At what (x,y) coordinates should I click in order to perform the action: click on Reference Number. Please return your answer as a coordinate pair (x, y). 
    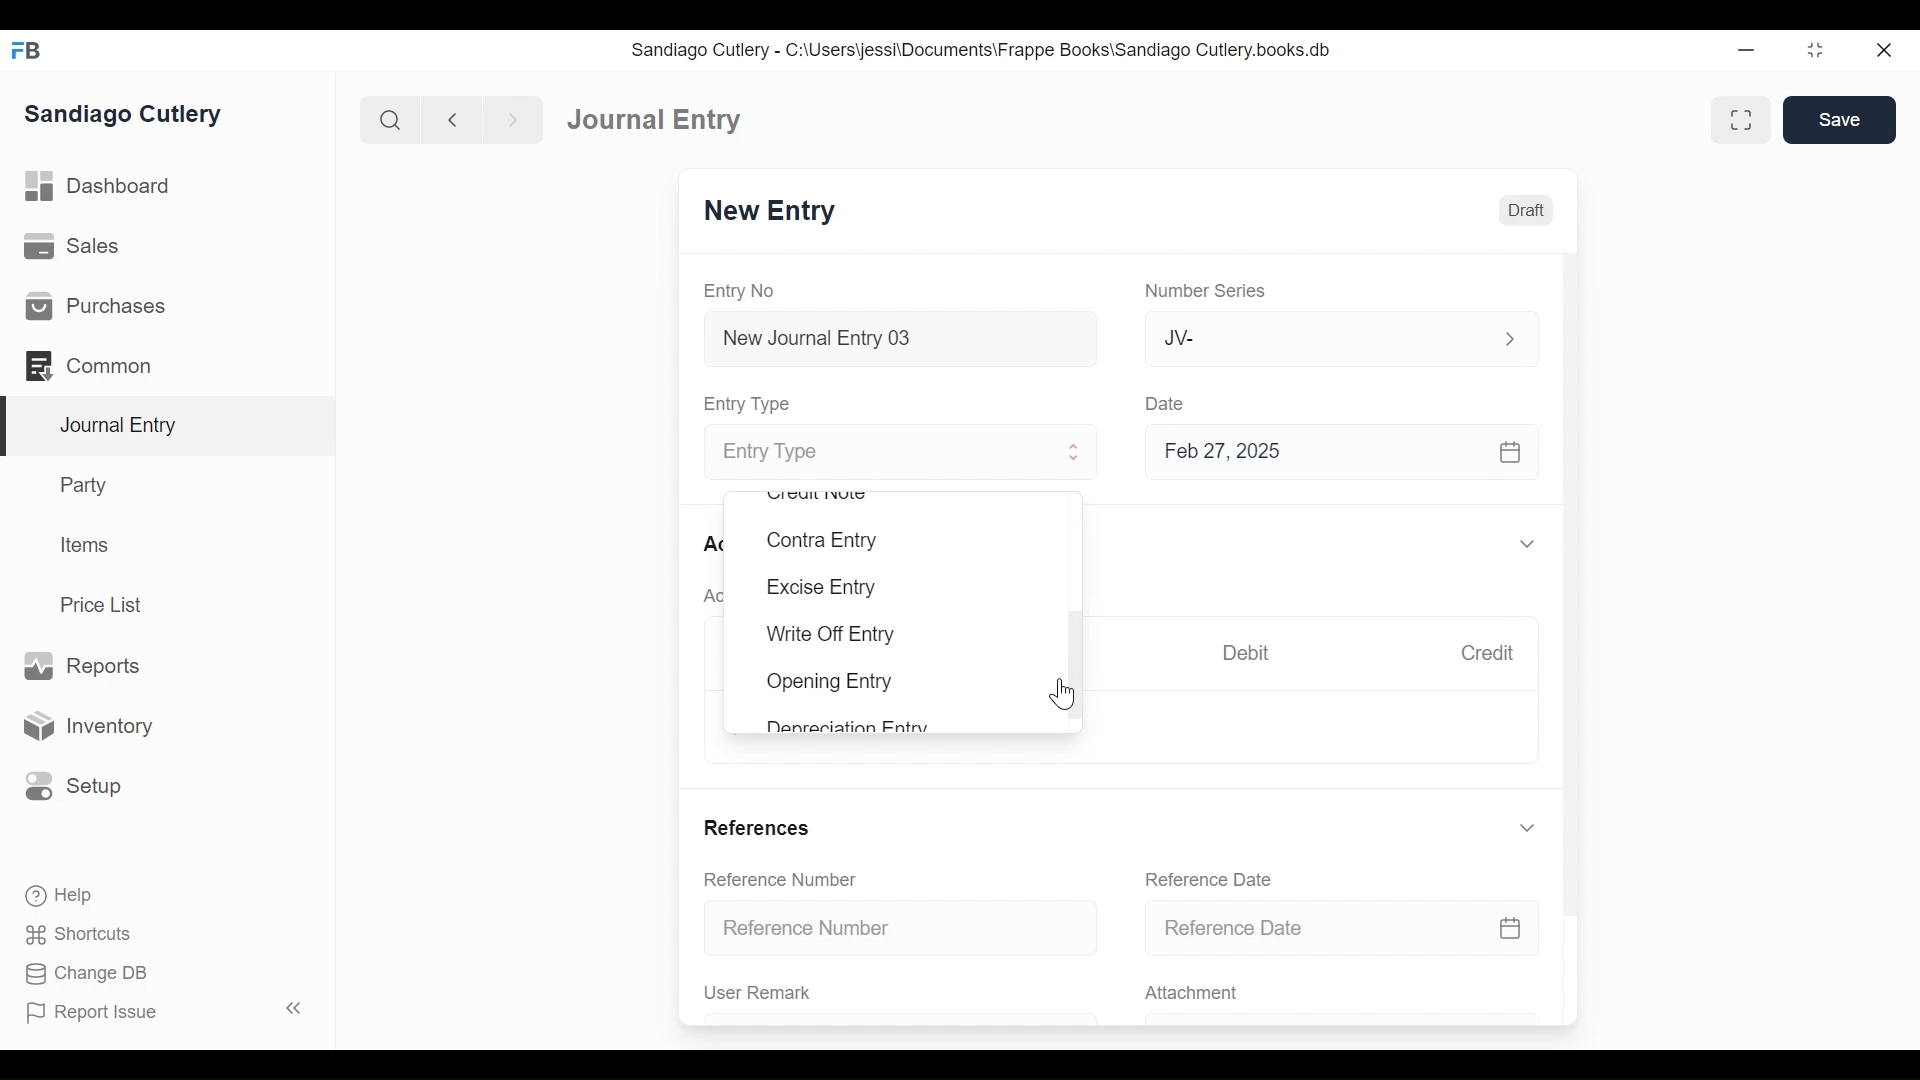
    Looking at the image, I should click on (896, 931).